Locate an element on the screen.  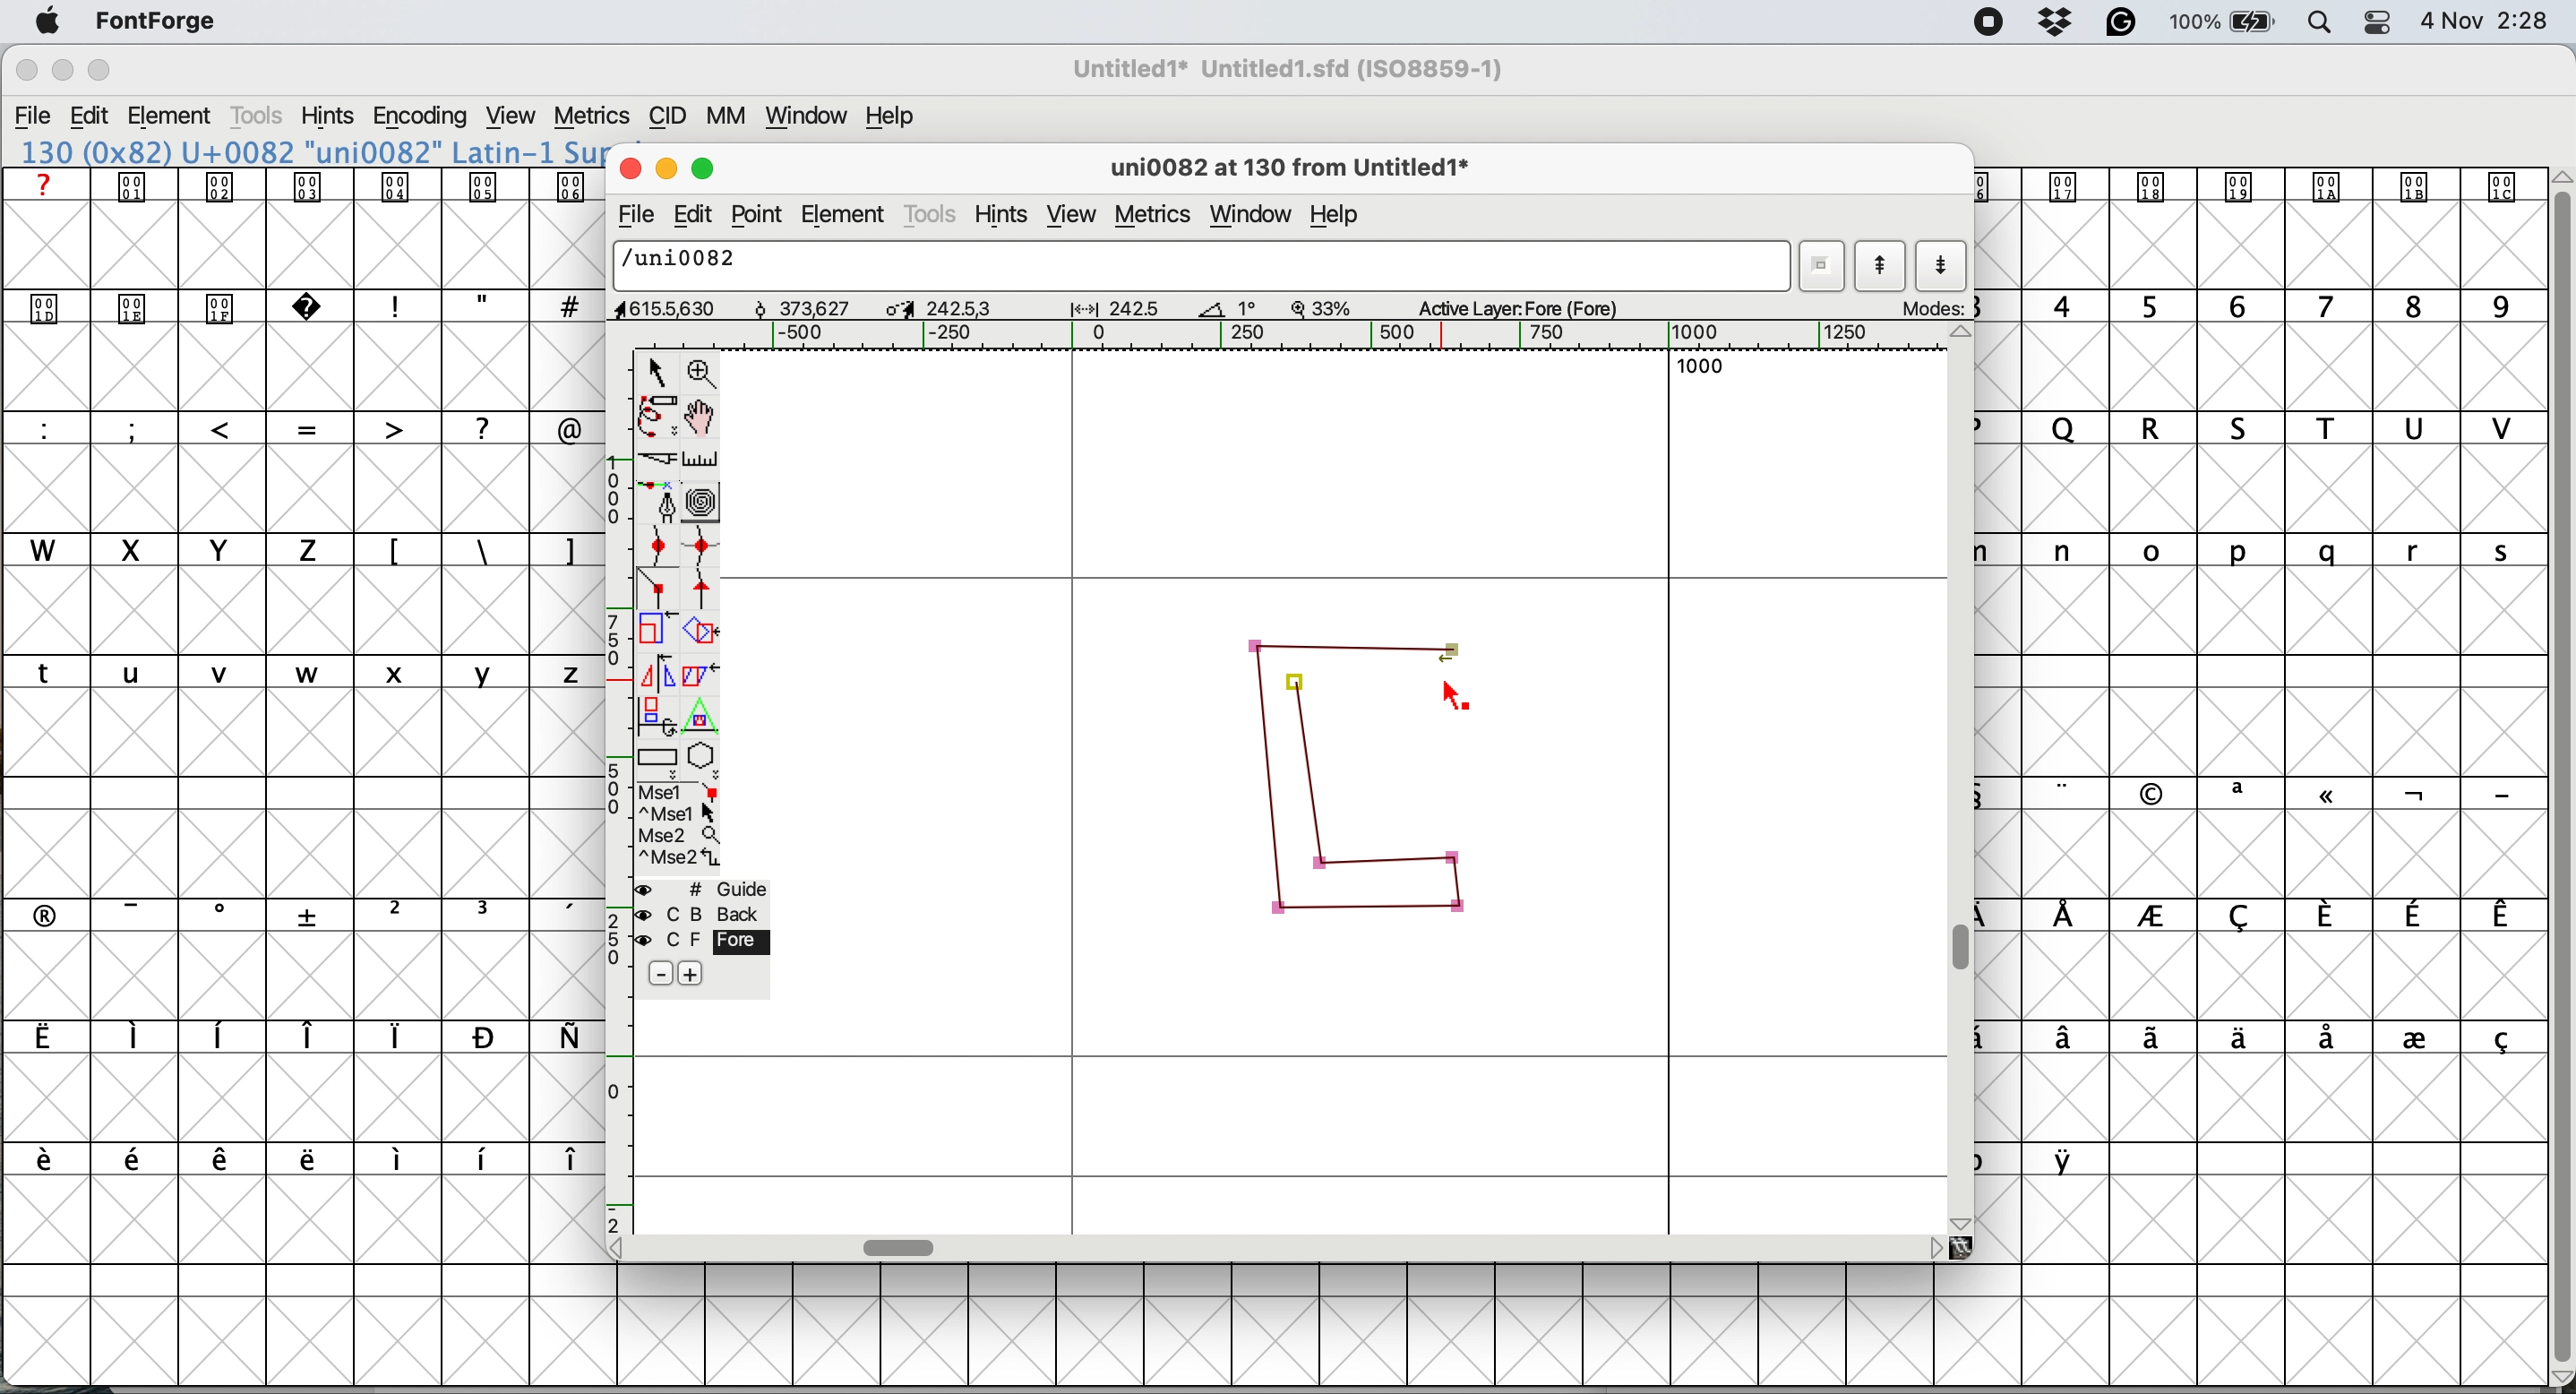
show previous letter is located at coordinates (1884, 264).